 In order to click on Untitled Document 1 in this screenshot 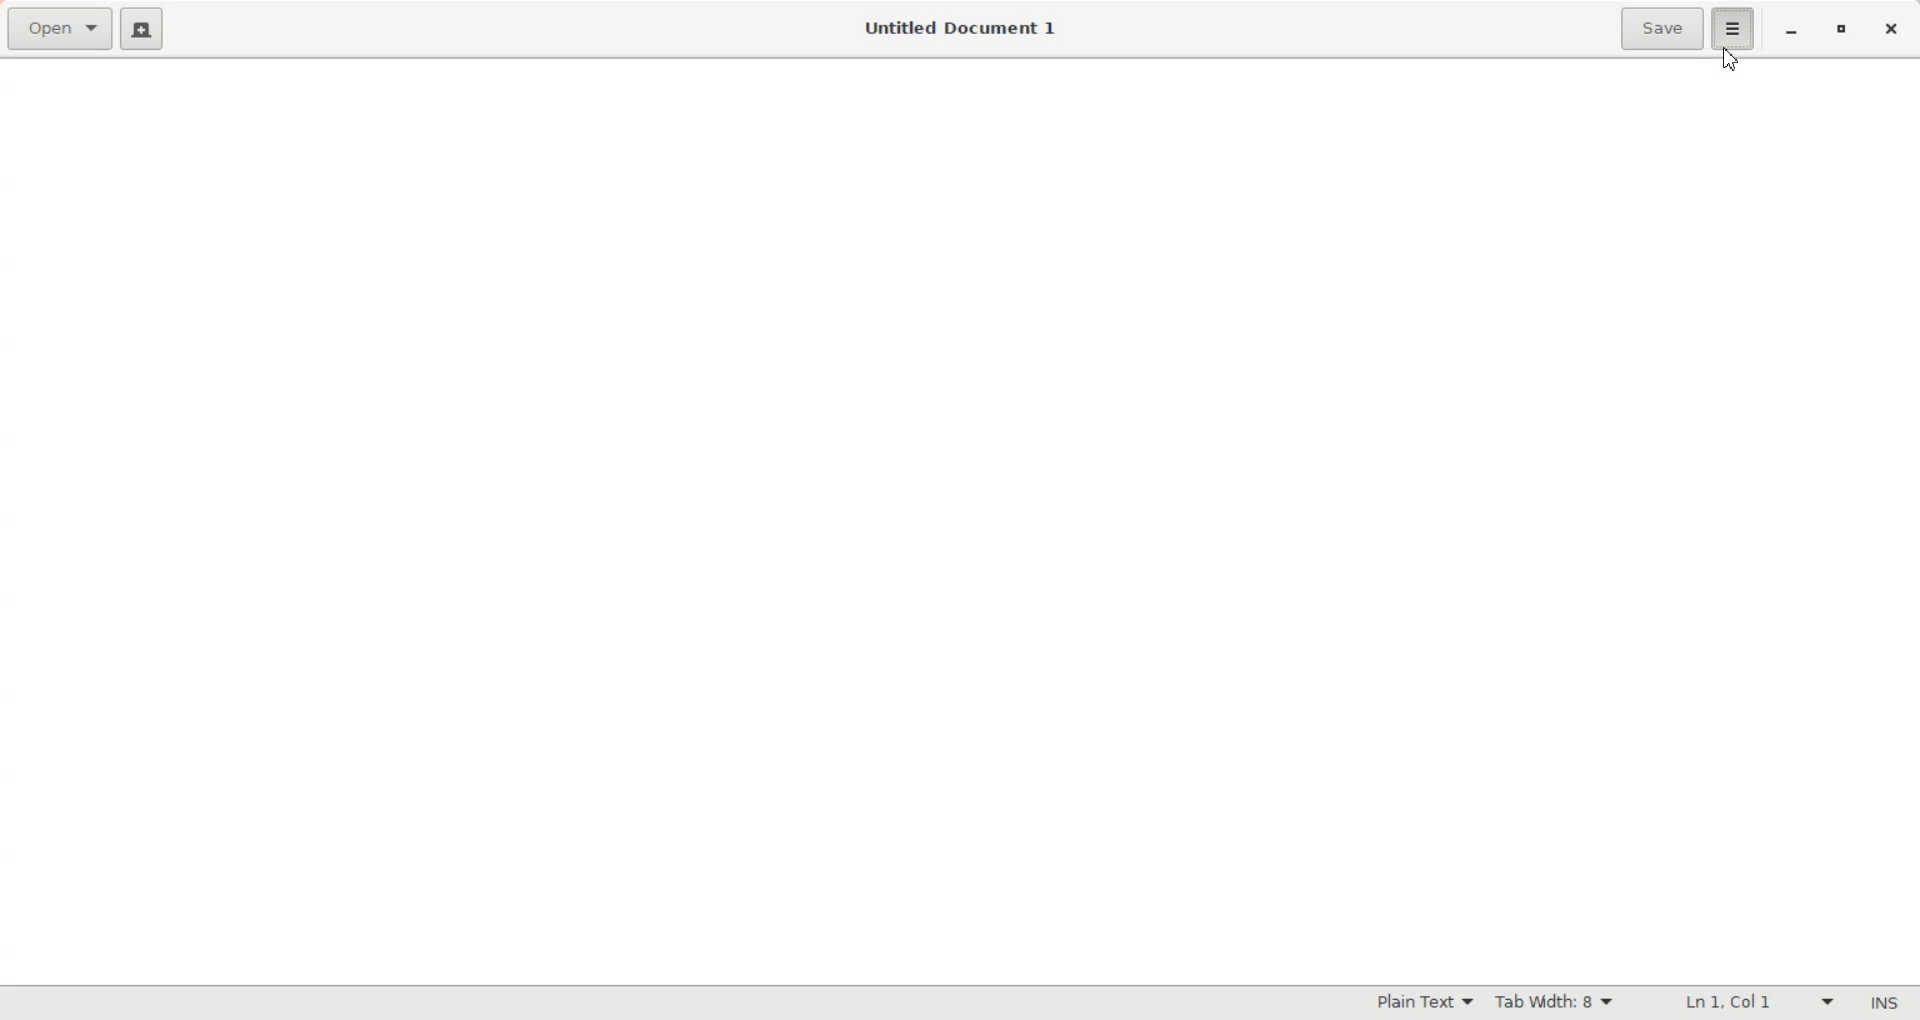, I will do `click(960, 28)`.